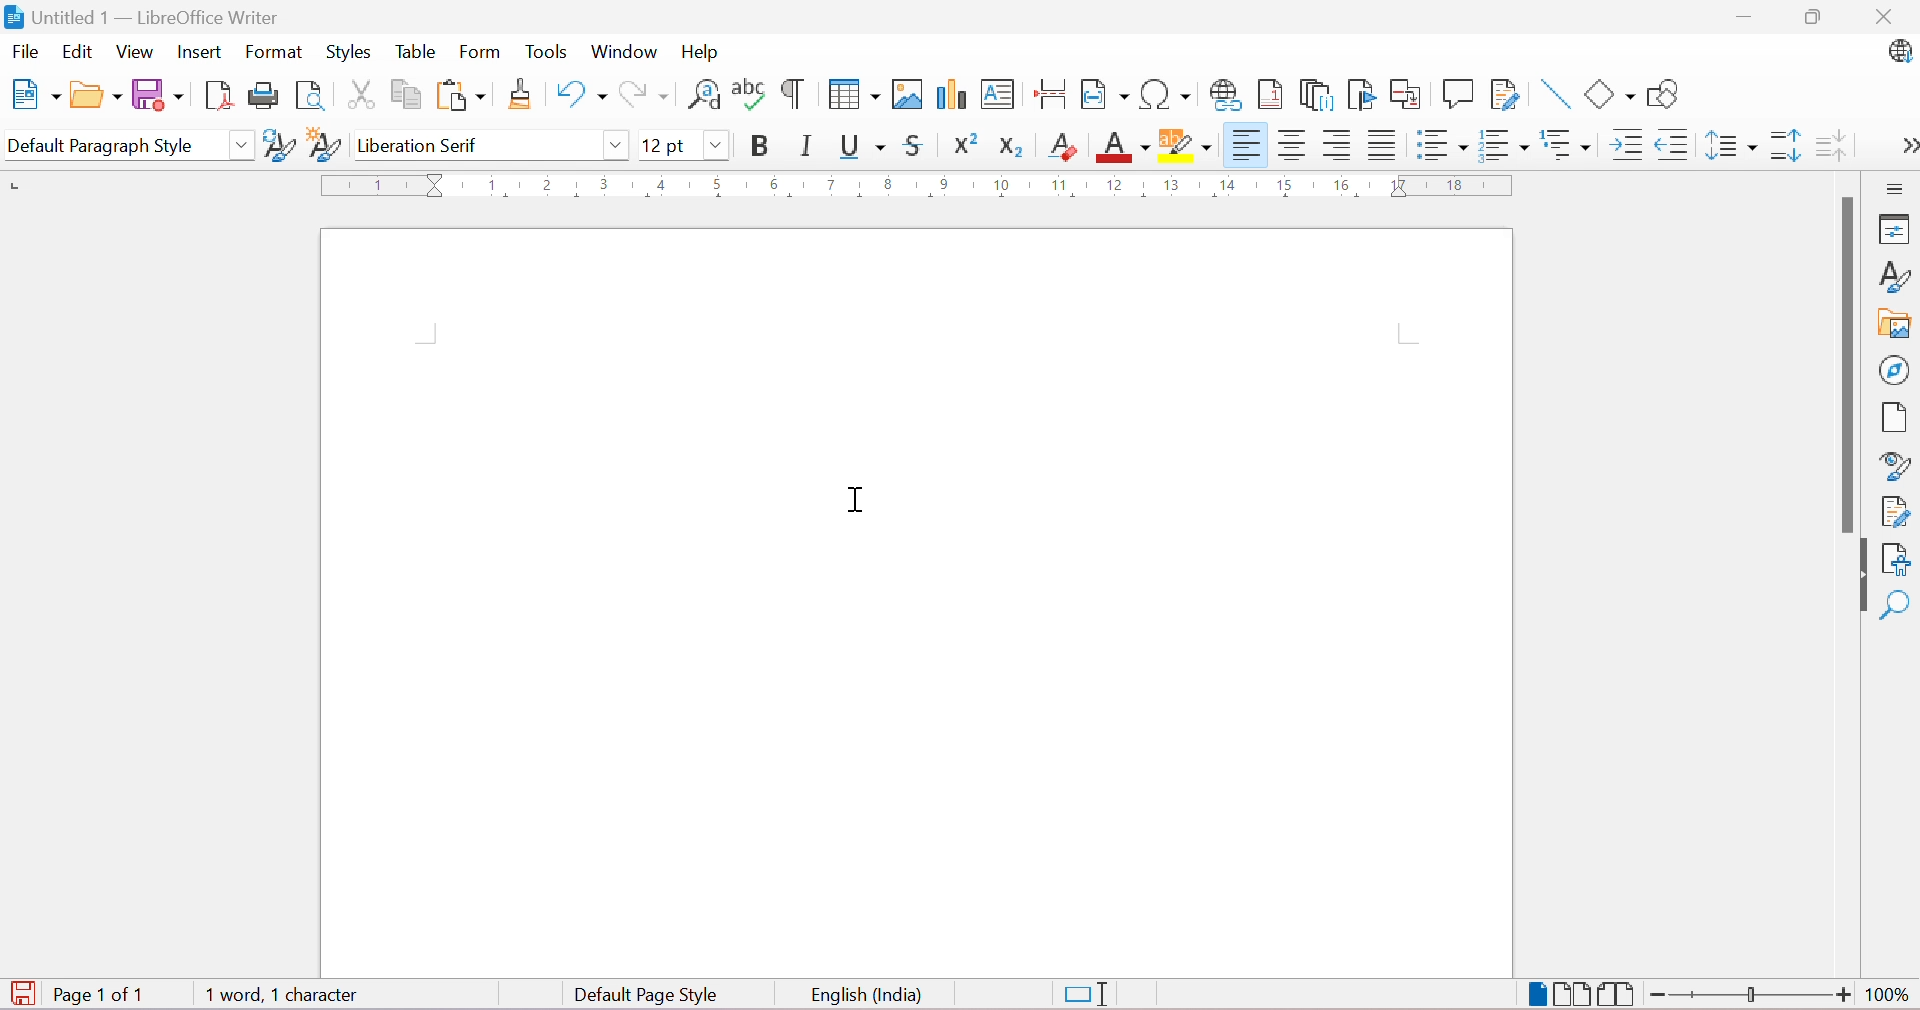 This screenshot has height=1010, width=1920. What do you see at coordinates (1381, 144) in the screenshot?
I see `Justified` at bounding box center [1381, 144].